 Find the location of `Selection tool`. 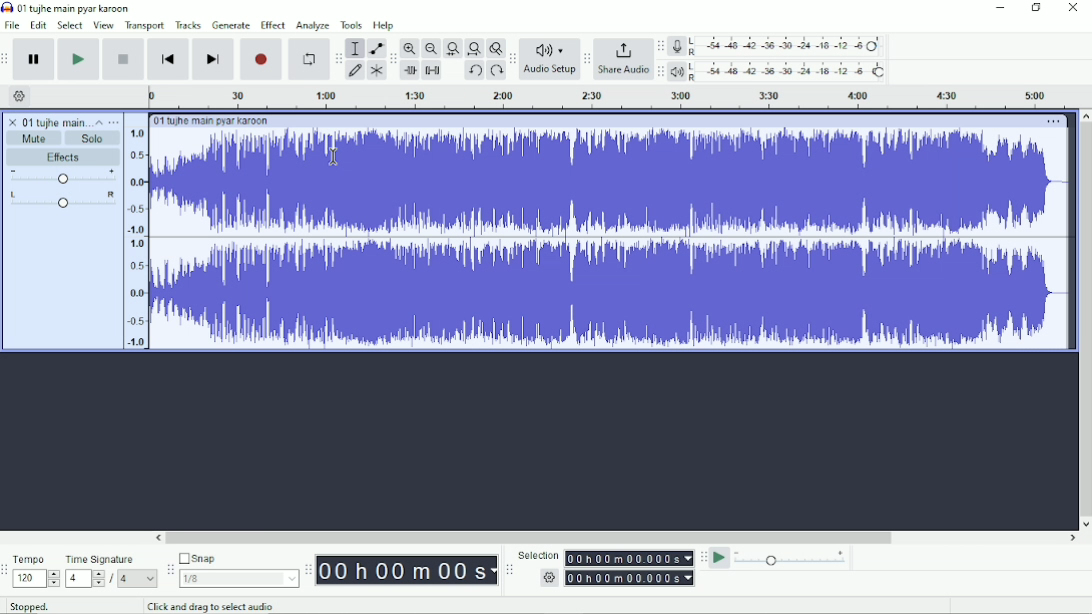

Selection tool is located at coordinates (355, 48).